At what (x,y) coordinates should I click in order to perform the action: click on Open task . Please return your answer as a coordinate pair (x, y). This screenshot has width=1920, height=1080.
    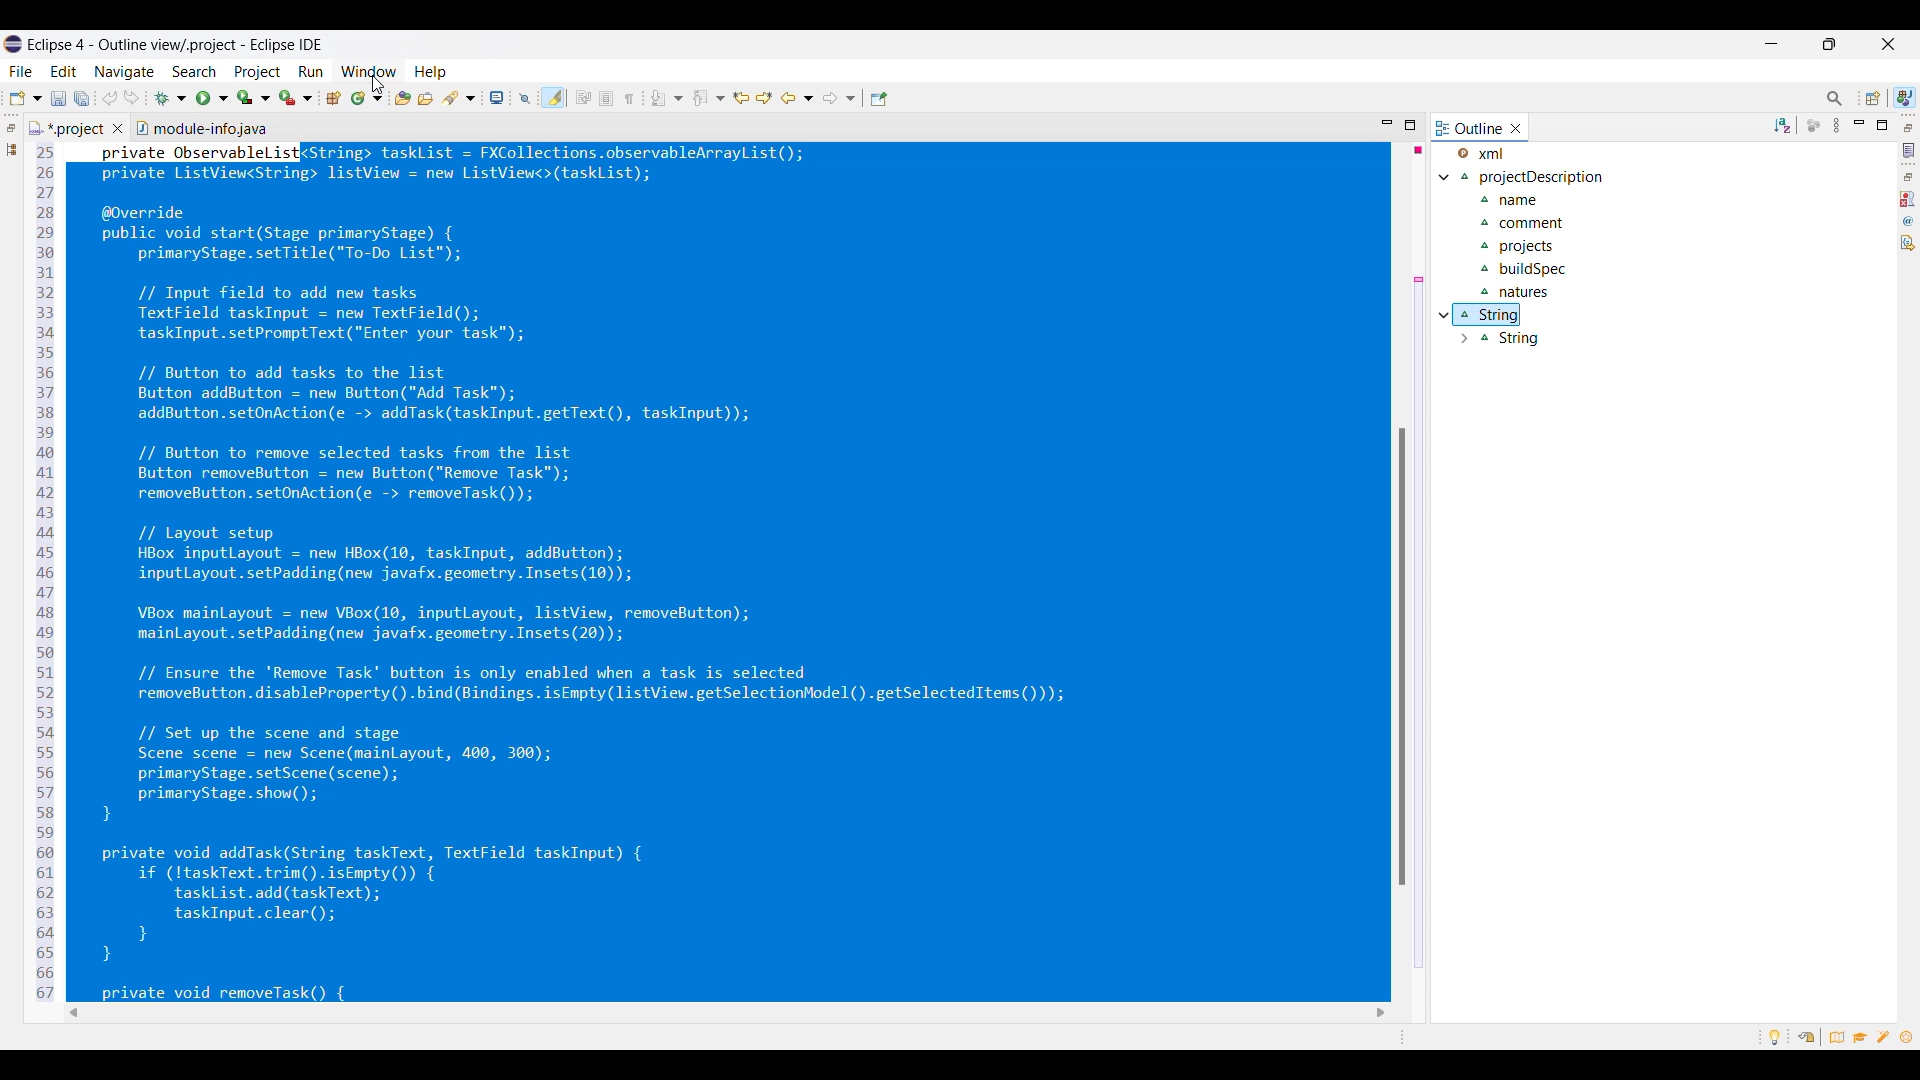
    Looking at the image, I should click on (426, 98).